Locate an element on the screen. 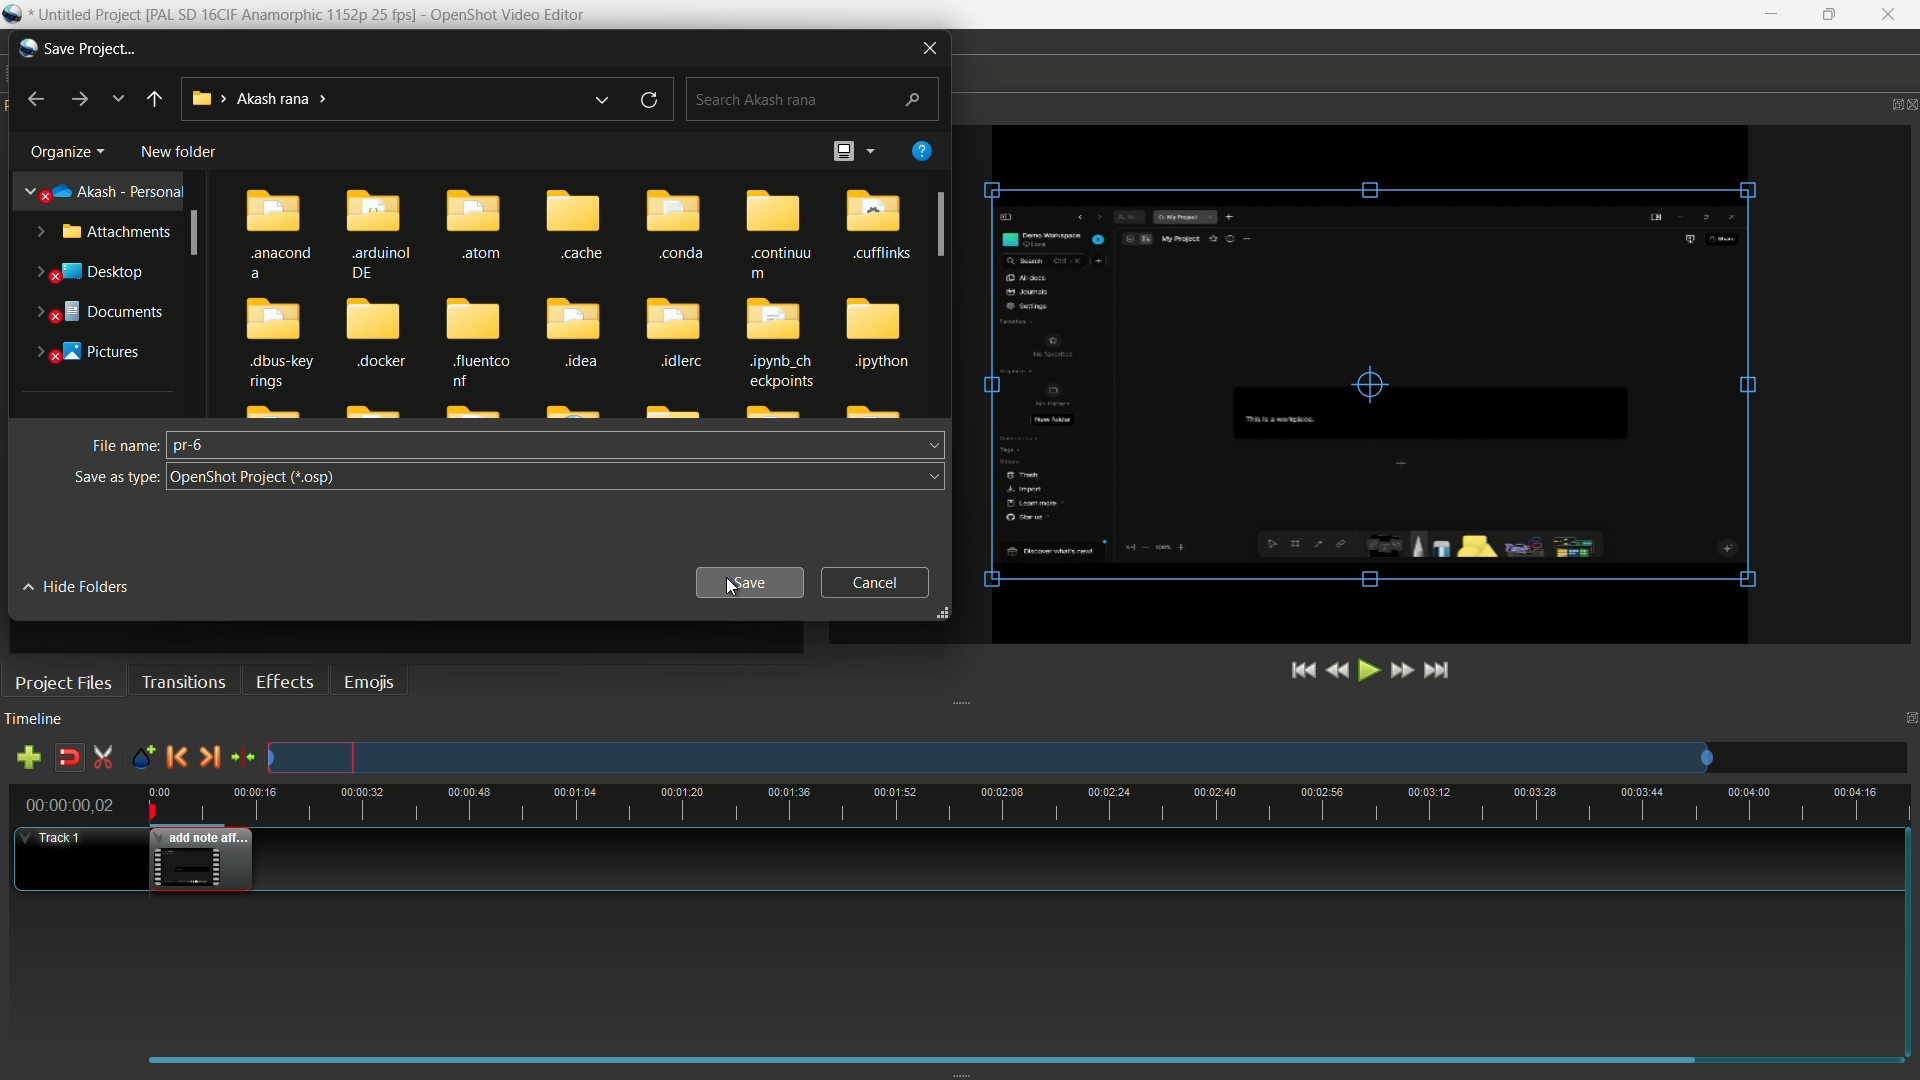 This screenshot has height=1080, width=1920. file name is located at coordinates (123, 446).